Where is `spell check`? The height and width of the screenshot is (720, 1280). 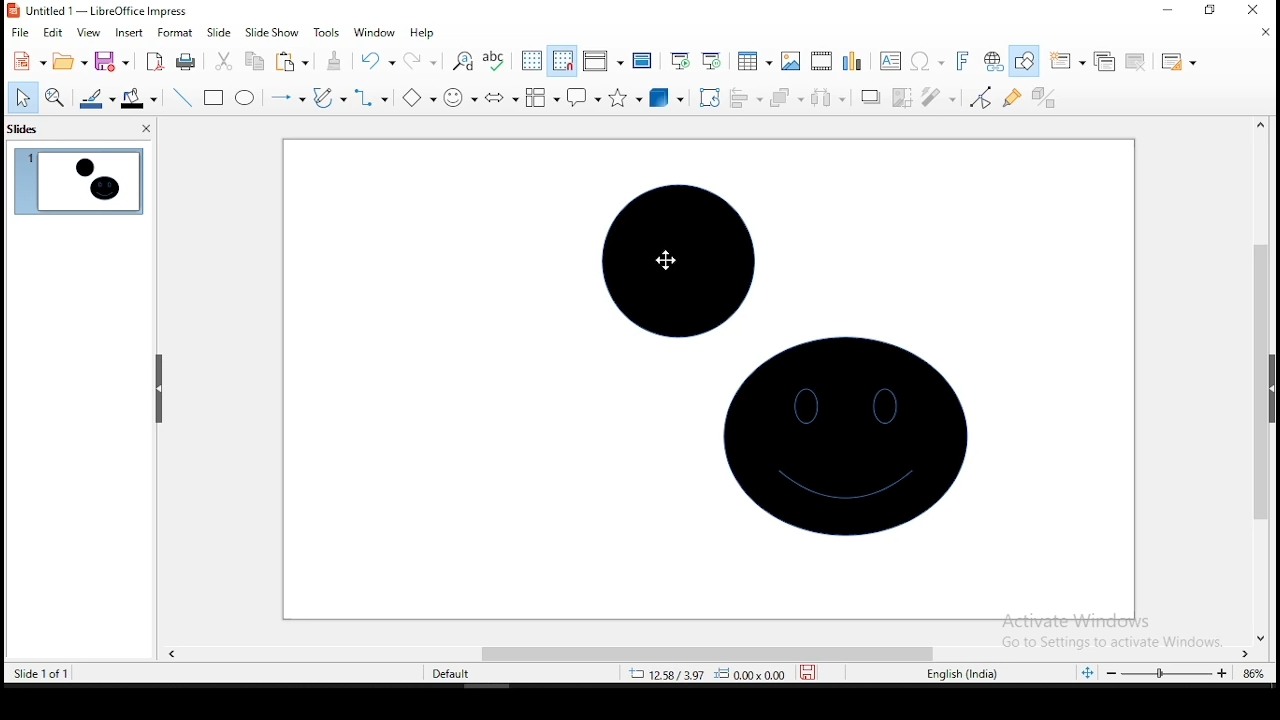 spell check is located at coordinates (499, 61).